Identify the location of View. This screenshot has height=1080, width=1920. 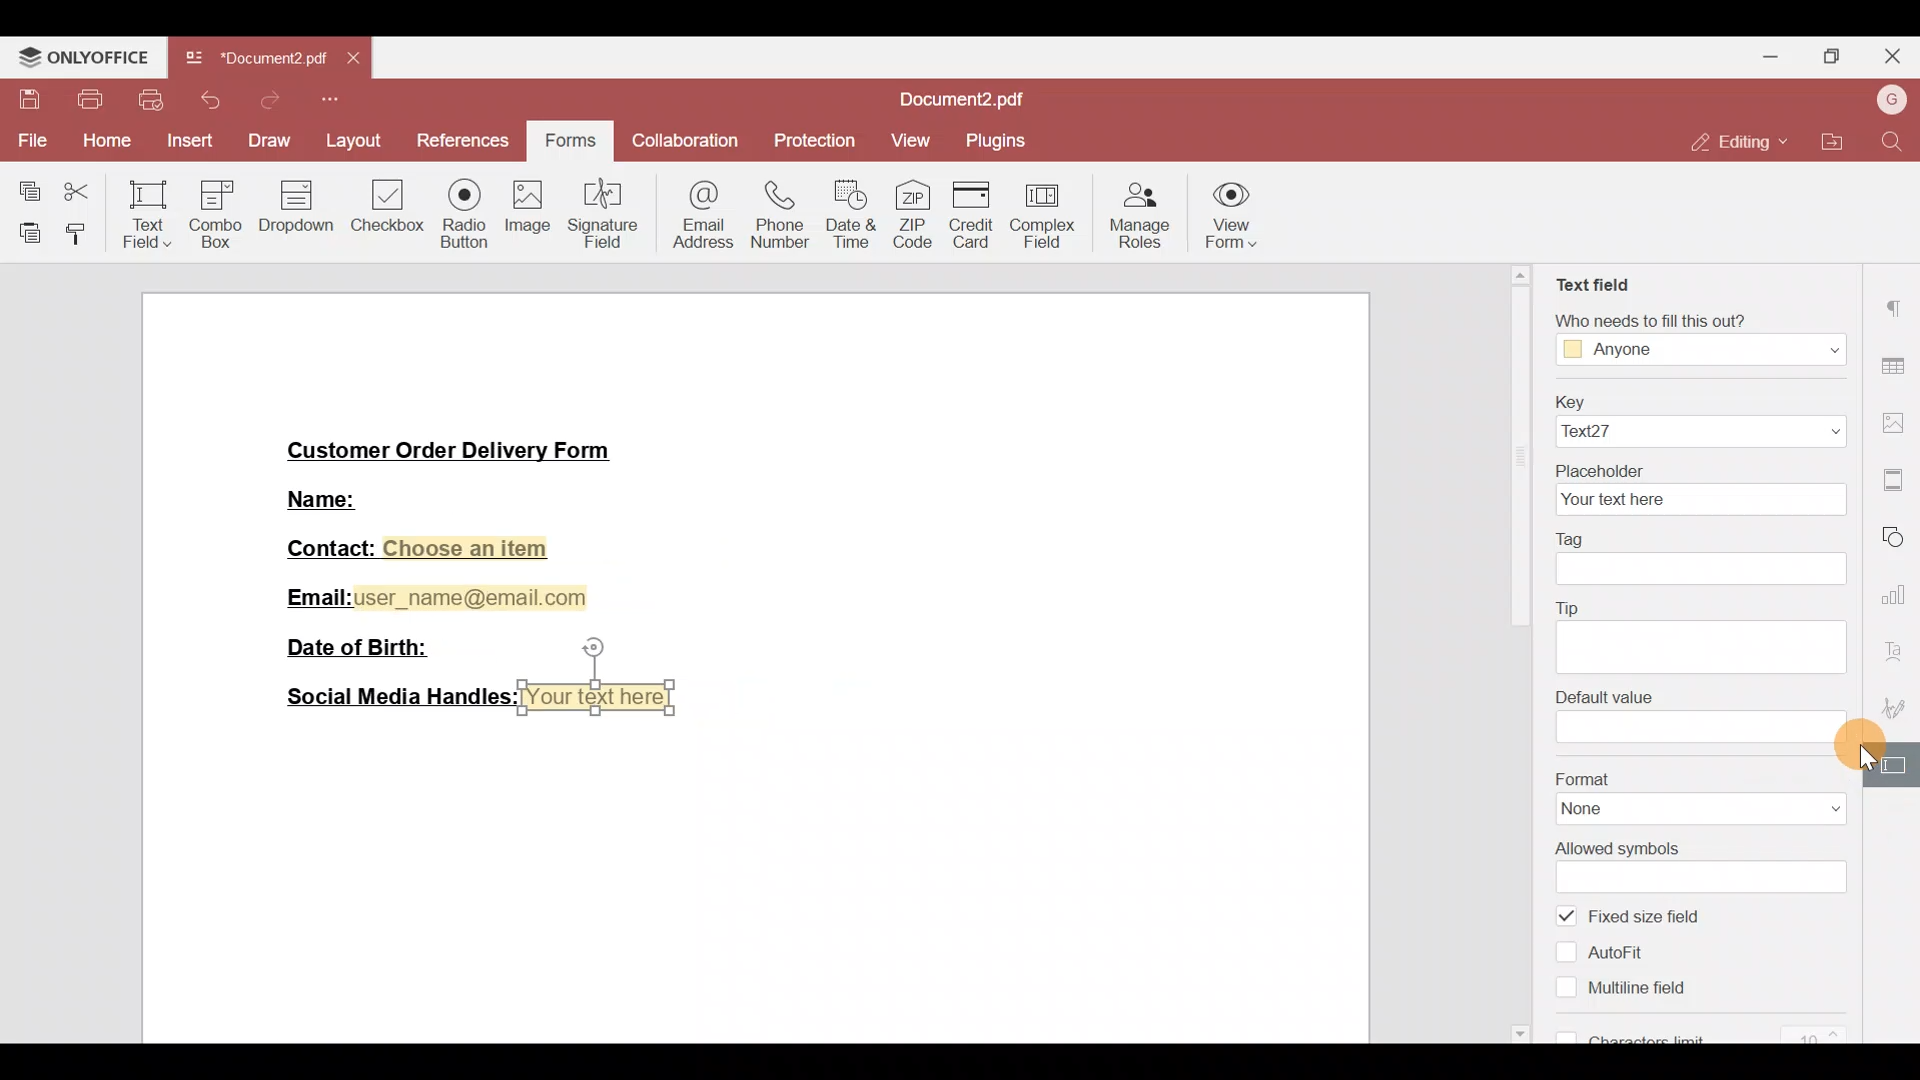
(908, 145).